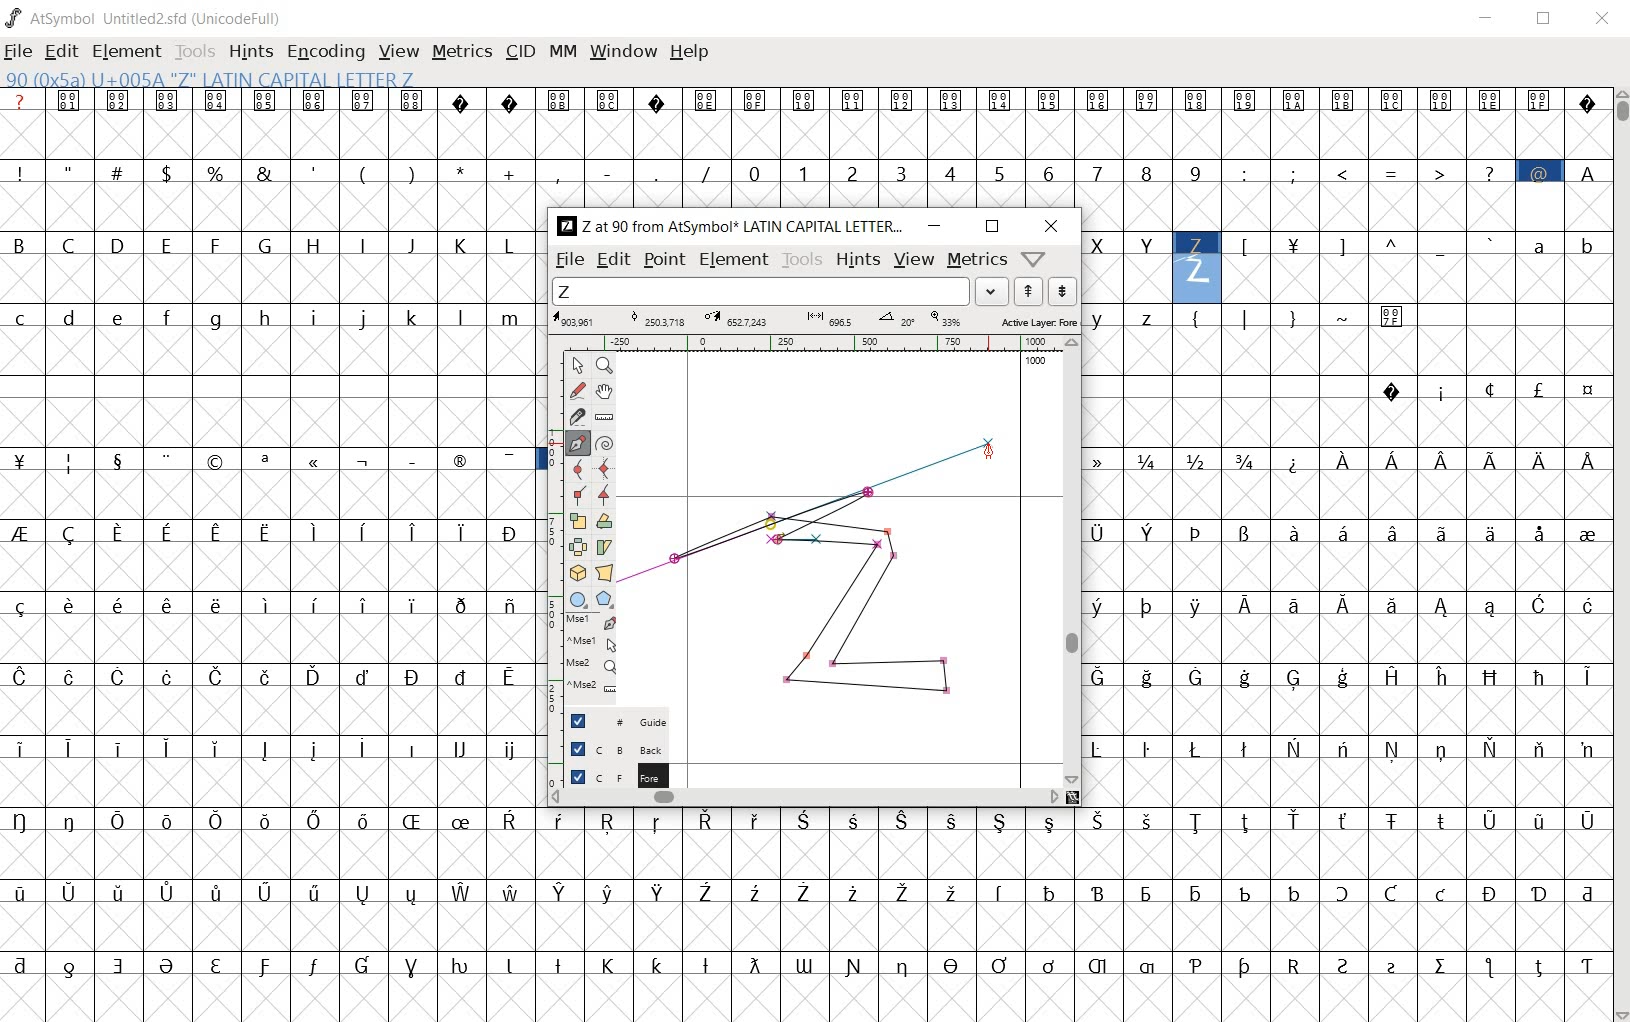 This screenshot has width=1630, height=1022. What do you see at coordinates (571, 417) in the screenshot?
I see `cut splines in two` at bounding box center [571, 417].